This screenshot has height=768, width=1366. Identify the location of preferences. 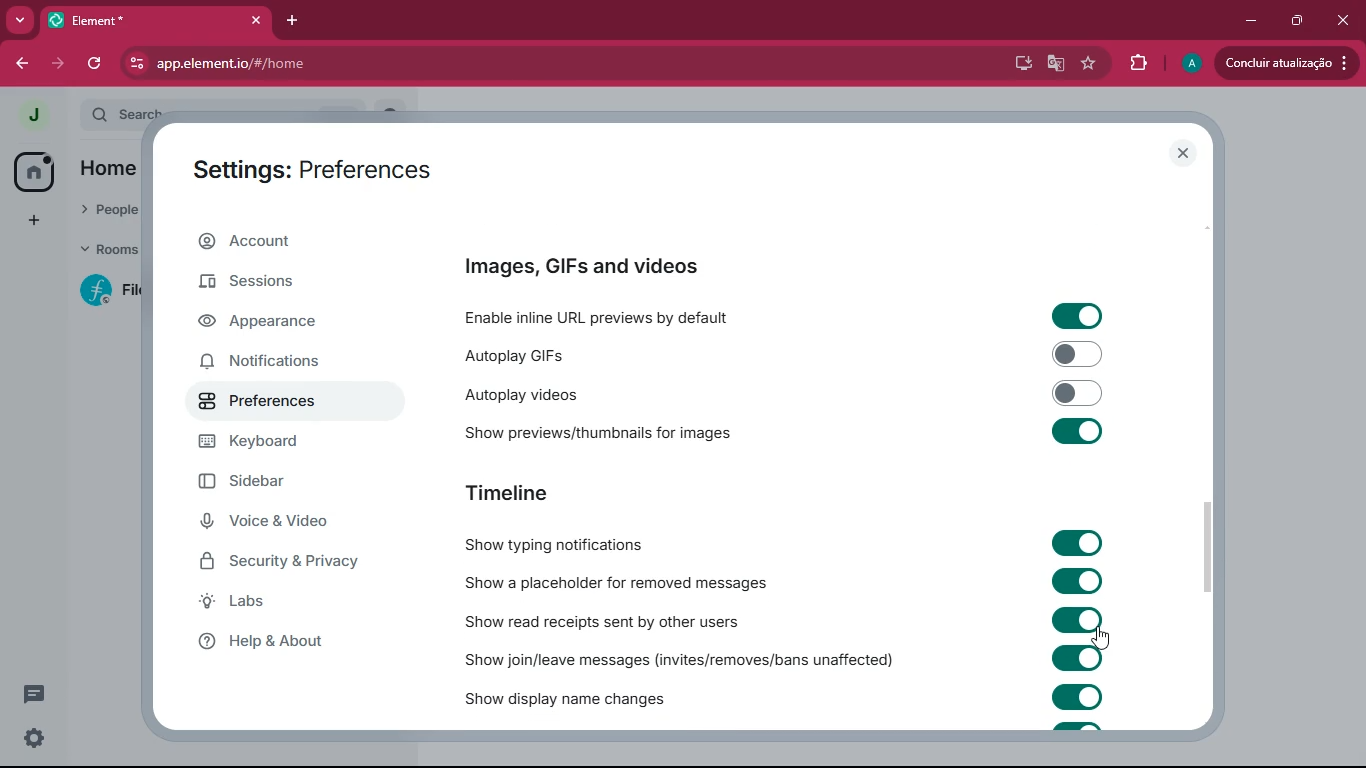
(277, 402).